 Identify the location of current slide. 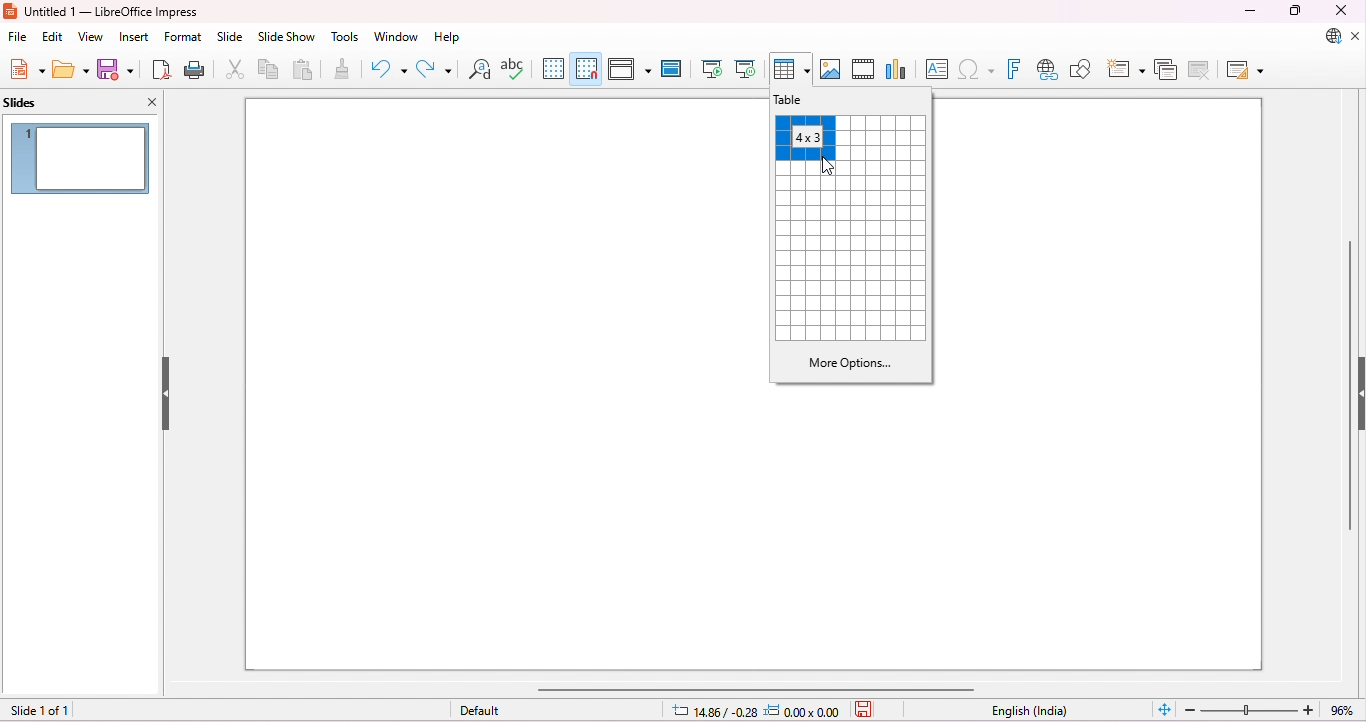
(80, 157).